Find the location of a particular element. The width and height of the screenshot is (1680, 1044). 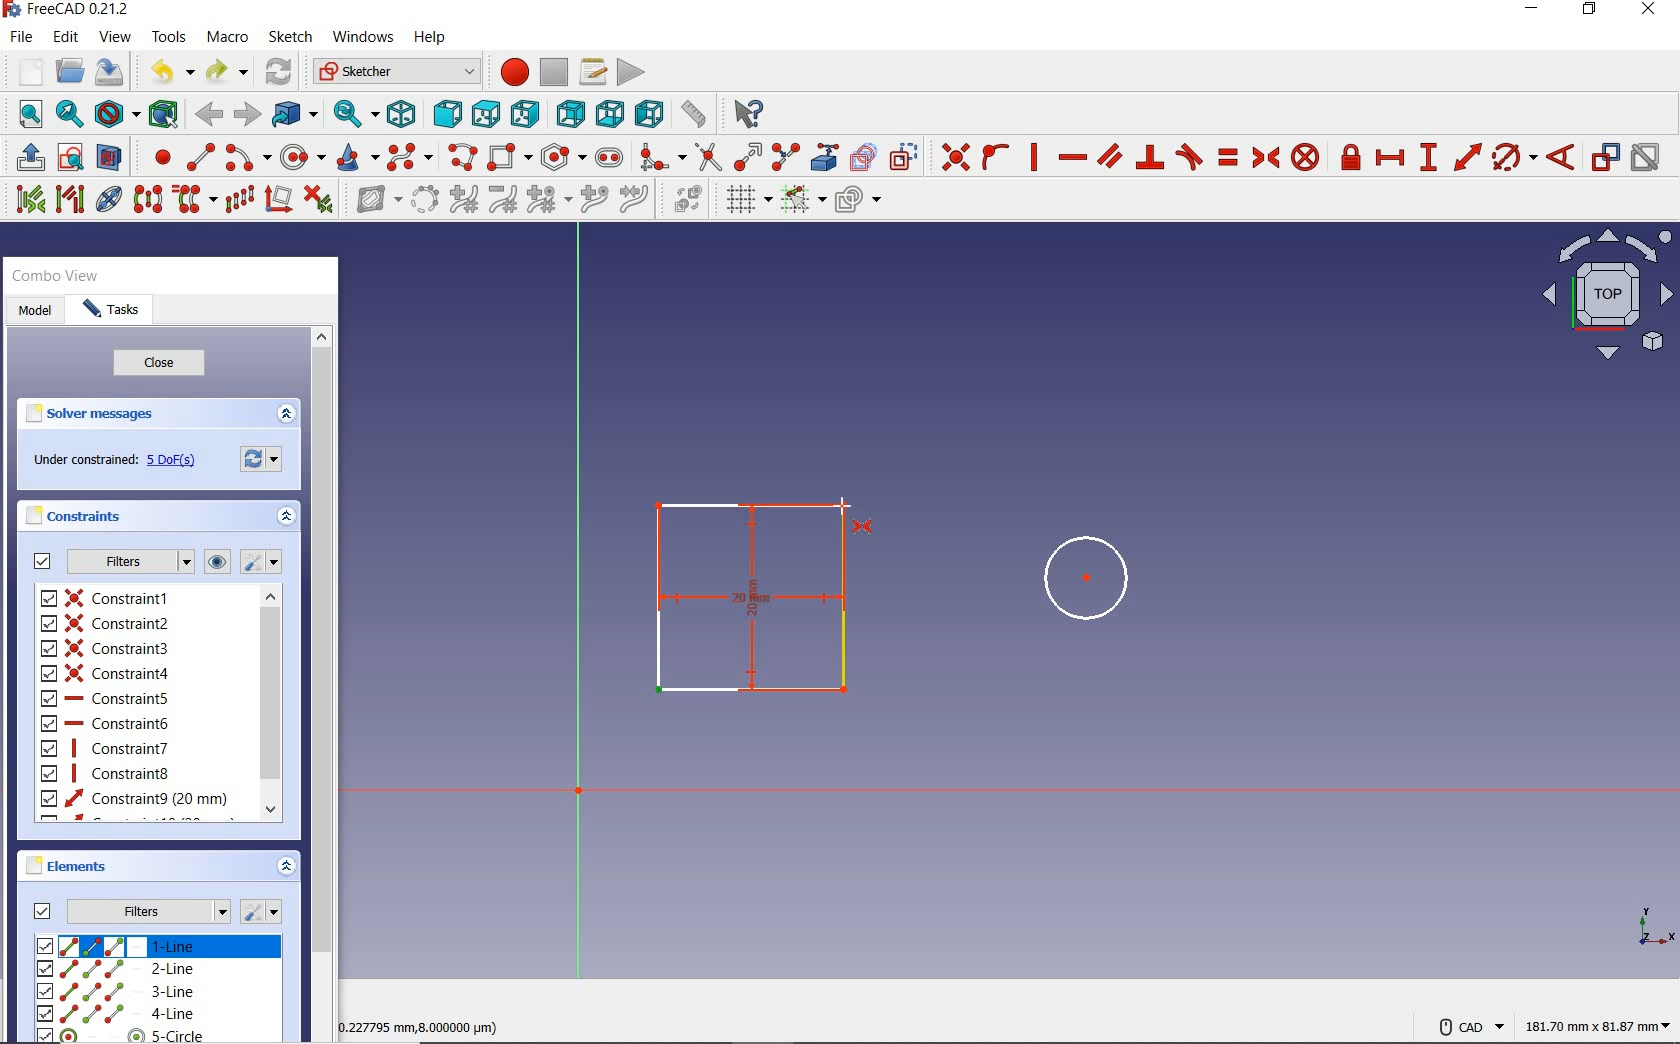

under constrained:  is located at coordinates (87, 462).